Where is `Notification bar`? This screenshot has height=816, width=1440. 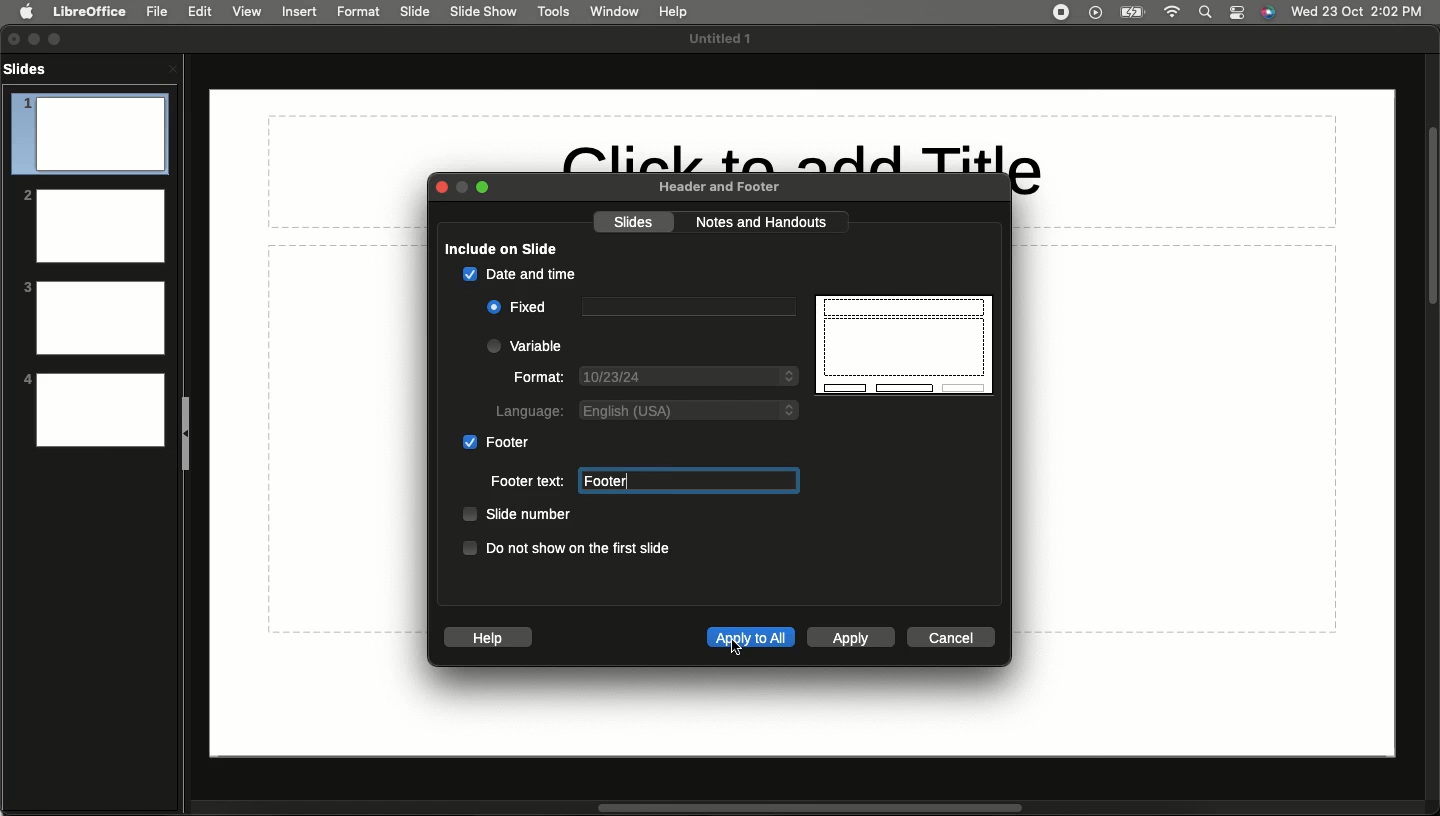 Notification bar is located at coordinates (1238, 13).